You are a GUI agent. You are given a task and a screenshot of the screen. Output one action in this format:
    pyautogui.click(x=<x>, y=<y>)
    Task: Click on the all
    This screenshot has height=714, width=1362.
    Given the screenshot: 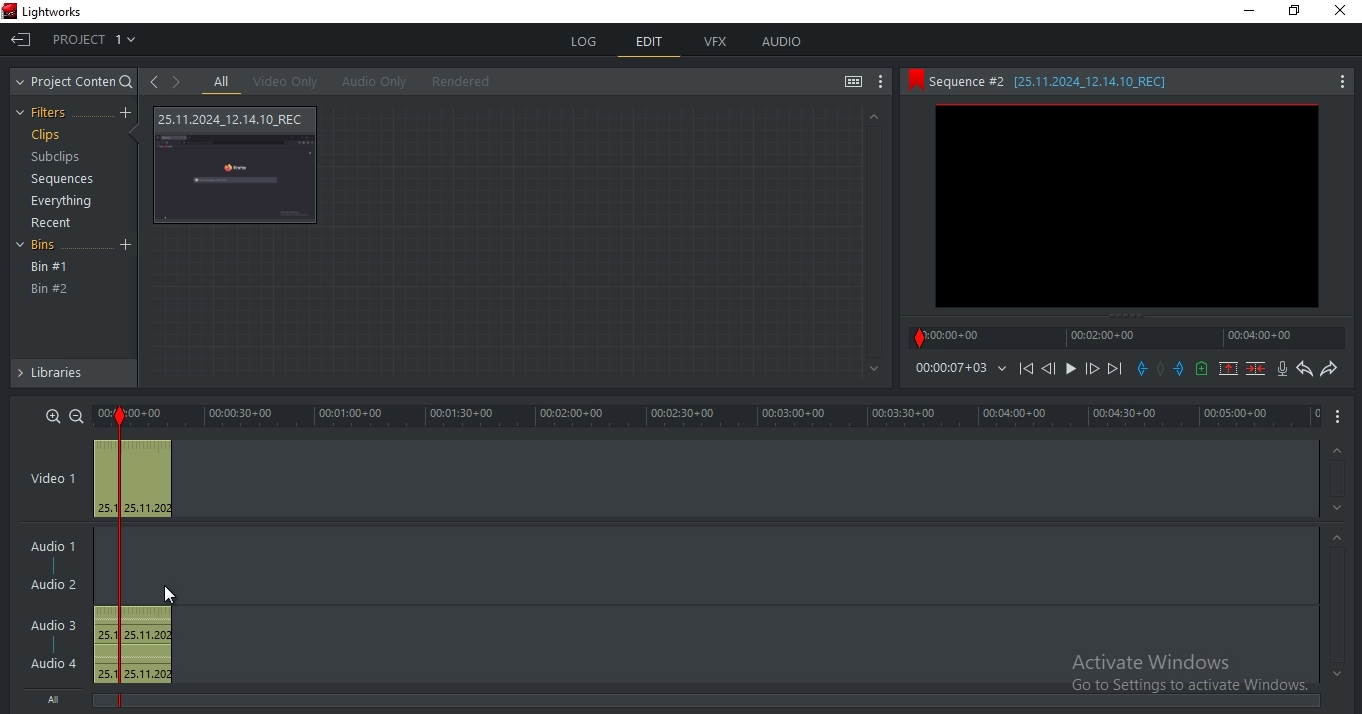 What is the action you would take?
    pyautogui.click(x=222, y=82)
    